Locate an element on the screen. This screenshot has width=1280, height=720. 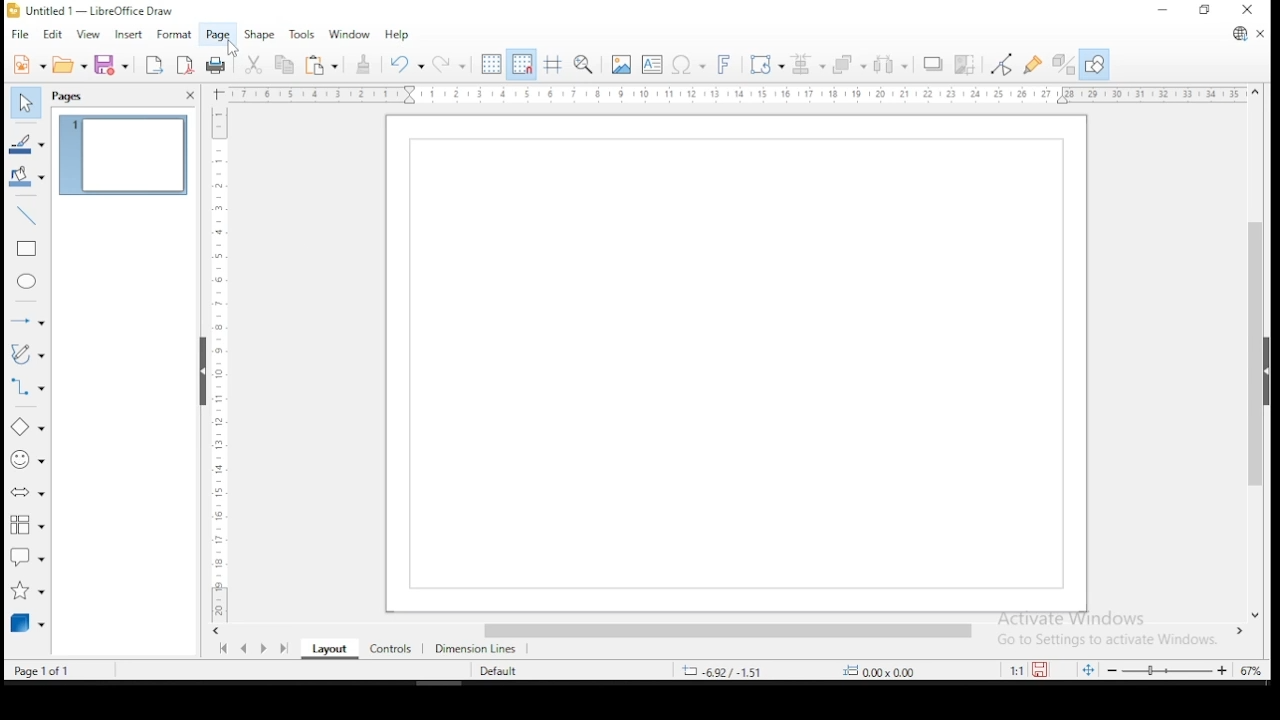
last page is located at coordinates (282, 650).